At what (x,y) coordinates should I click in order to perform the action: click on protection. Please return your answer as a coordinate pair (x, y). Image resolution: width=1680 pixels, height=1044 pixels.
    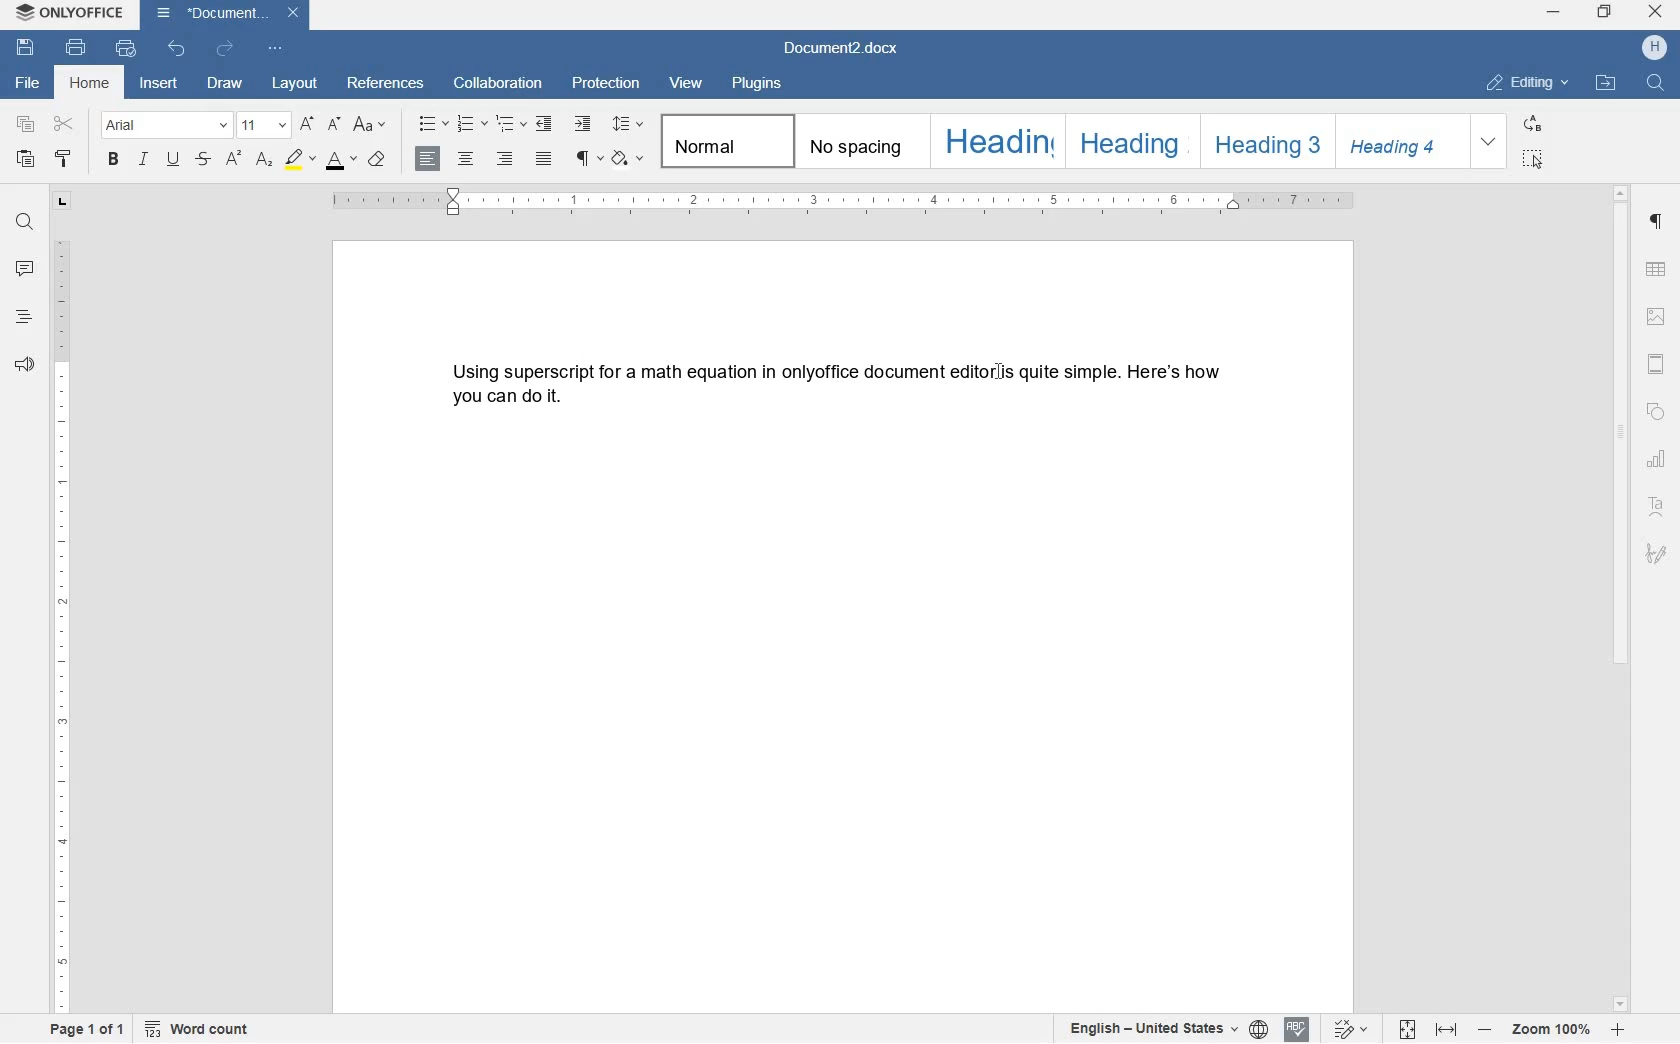
    Looking at the image, I should click on (608, 85).